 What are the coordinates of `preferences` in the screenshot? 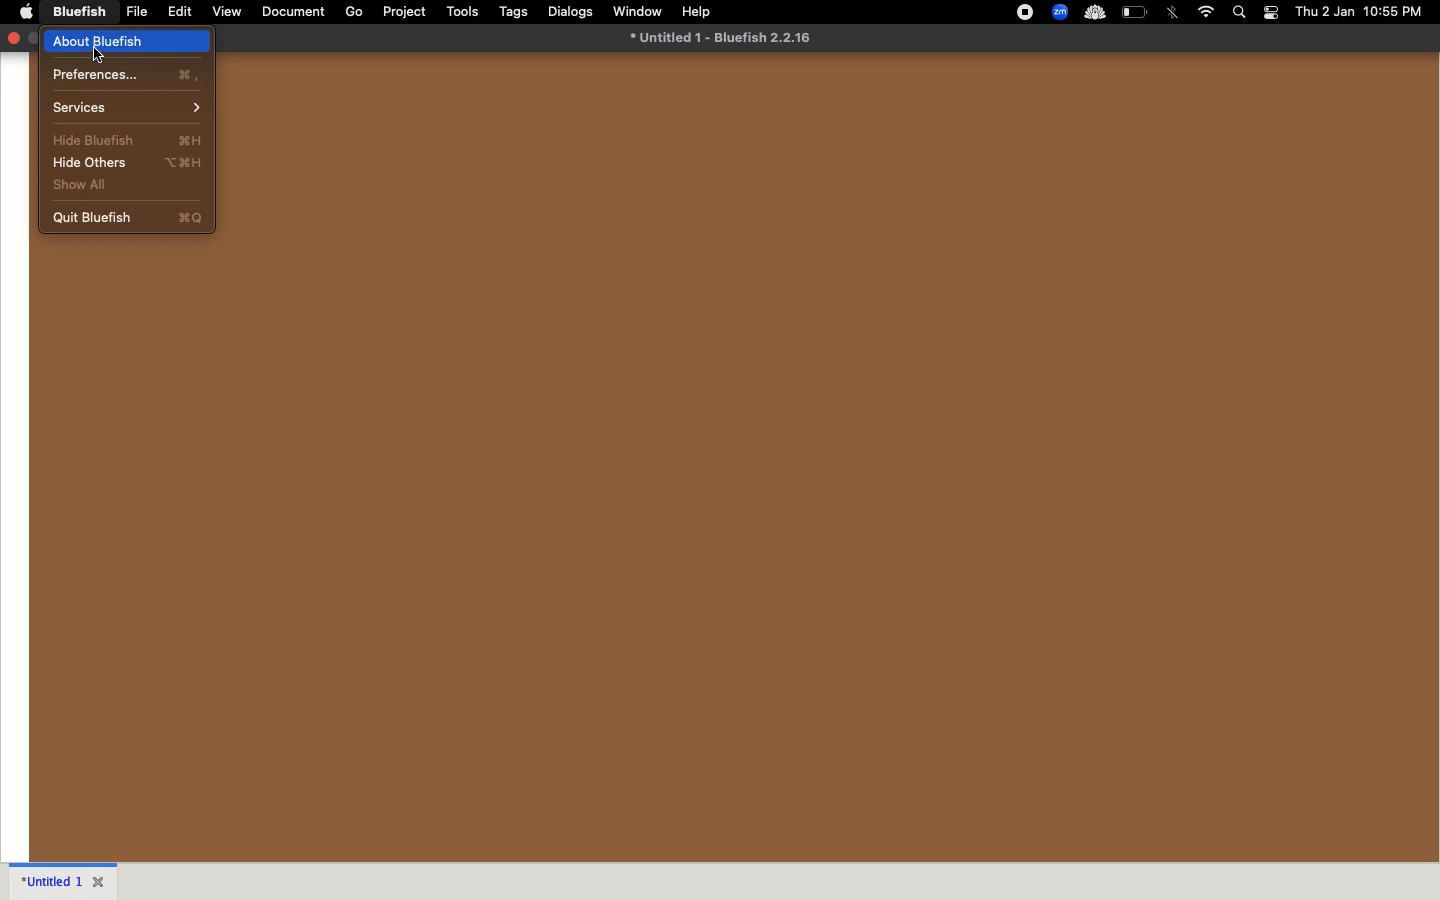 It's located at (128, 74).